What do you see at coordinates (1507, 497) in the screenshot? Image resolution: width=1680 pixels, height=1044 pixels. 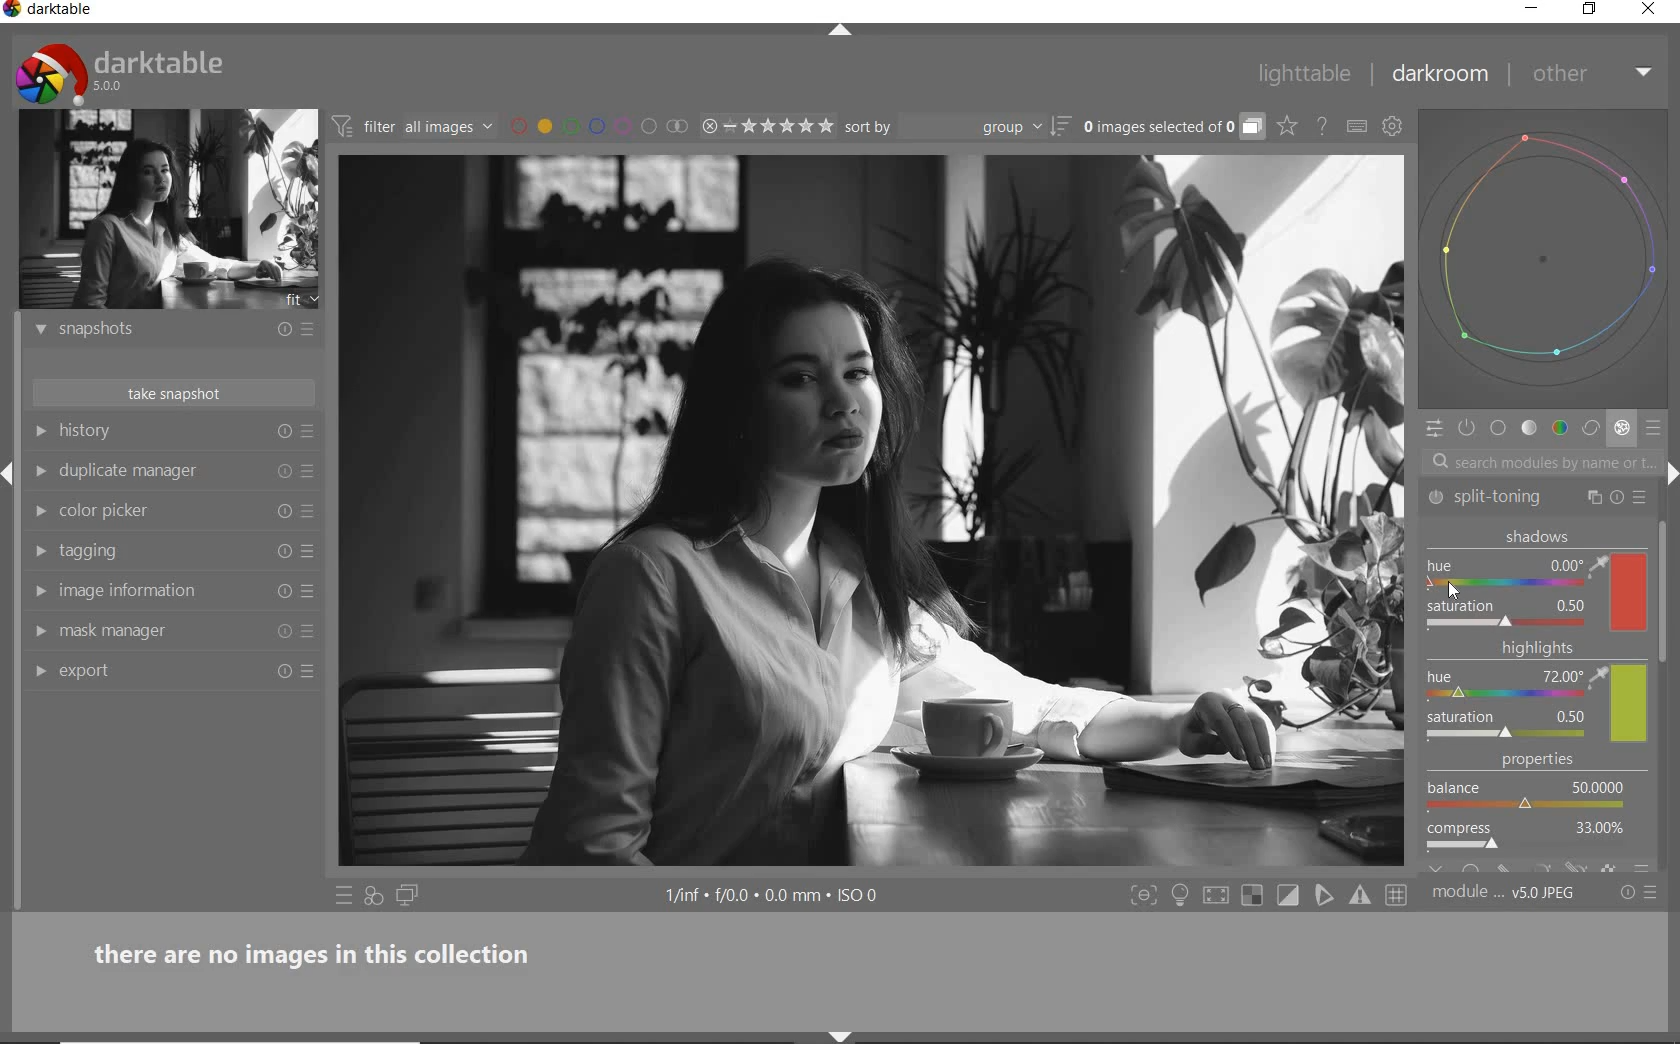 I see `split-toning` at bounding box center [1507, 497].